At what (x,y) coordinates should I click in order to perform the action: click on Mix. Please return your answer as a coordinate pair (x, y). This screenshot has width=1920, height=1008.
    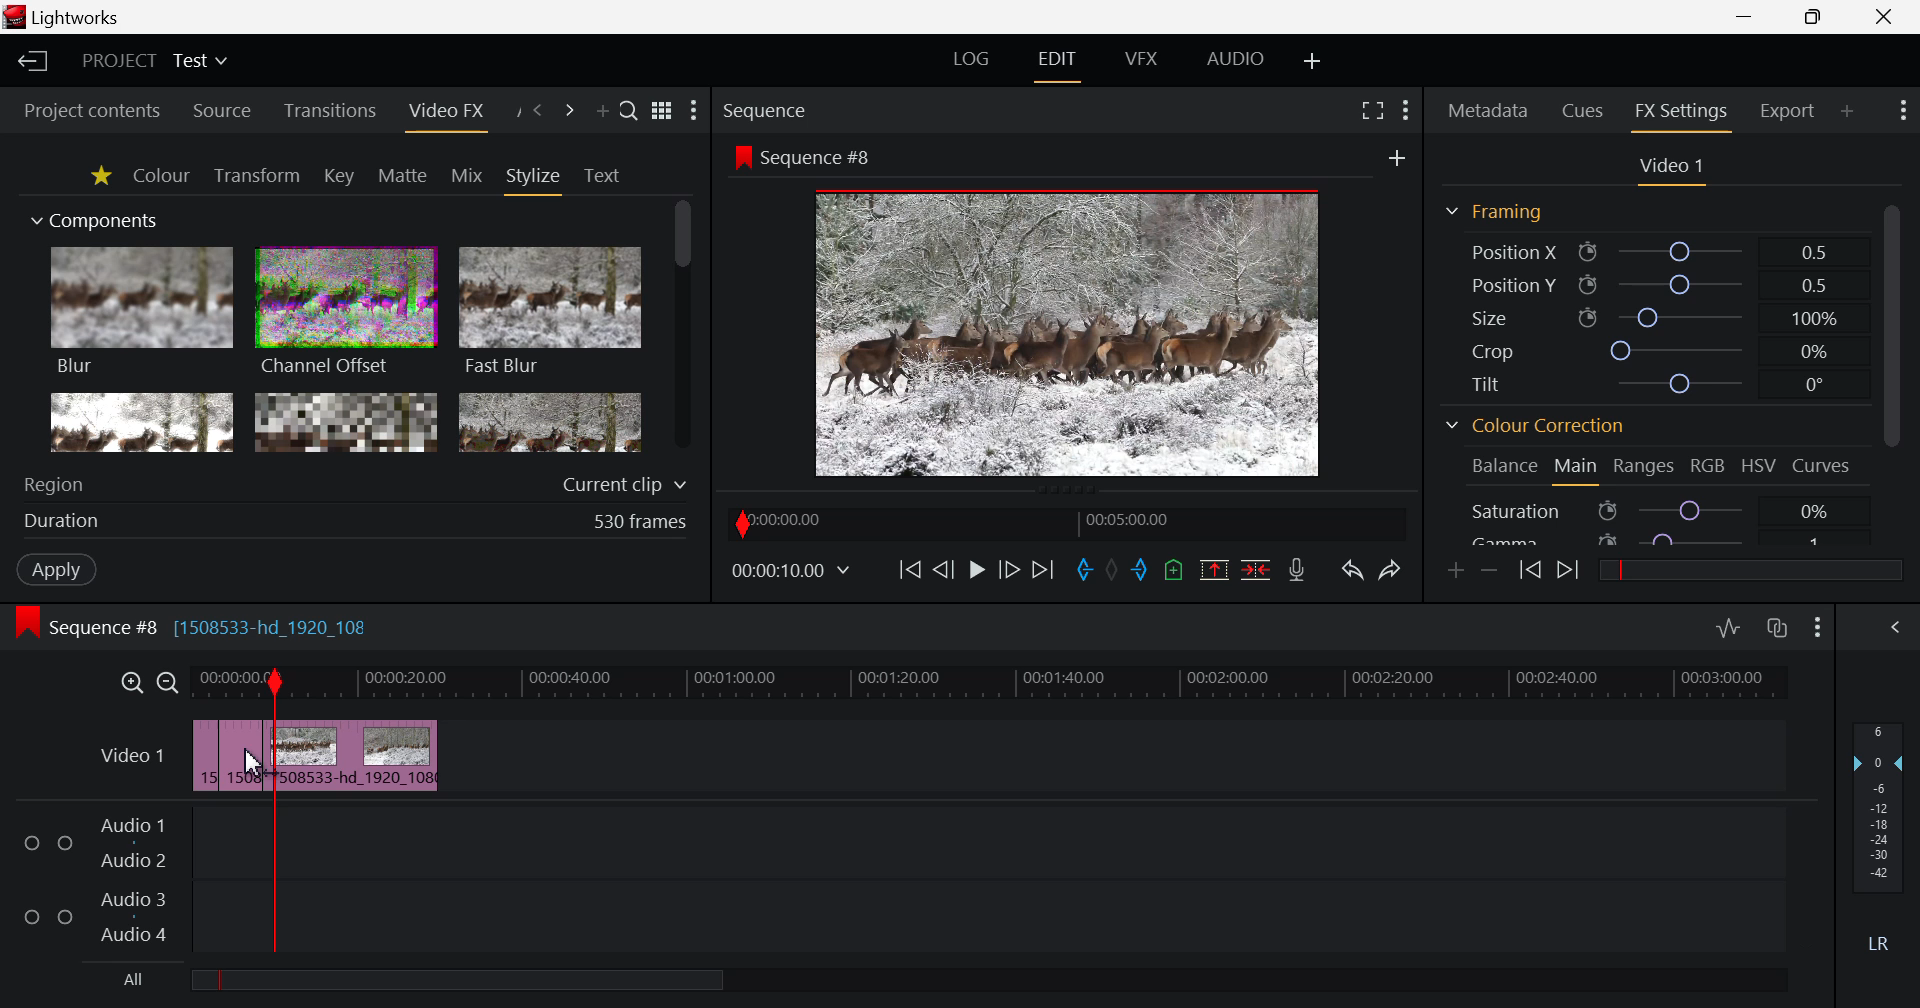
    Looking at the image, I should click on (467, 175).